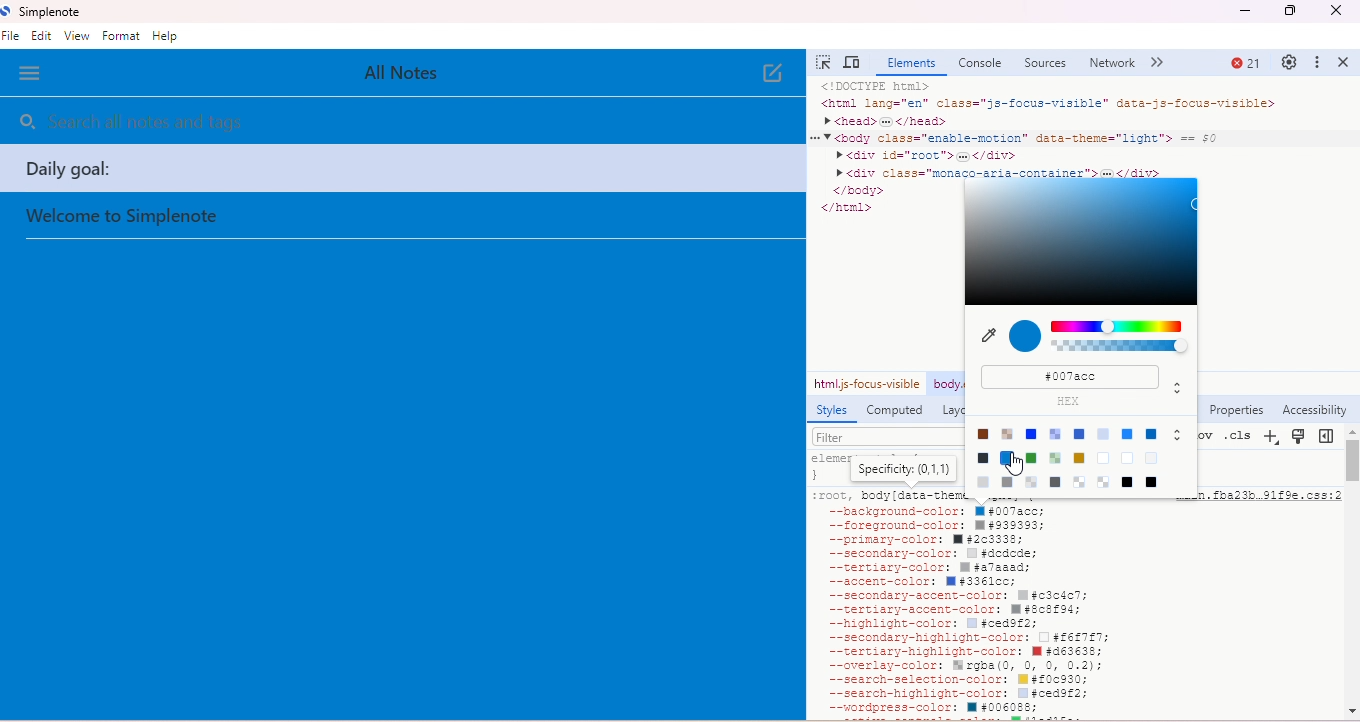 This screenshot has height=722, width=1360. What do you see at coordinates (13, 37) in the screenshot?
I see `file` at bounding box center [13, 37].